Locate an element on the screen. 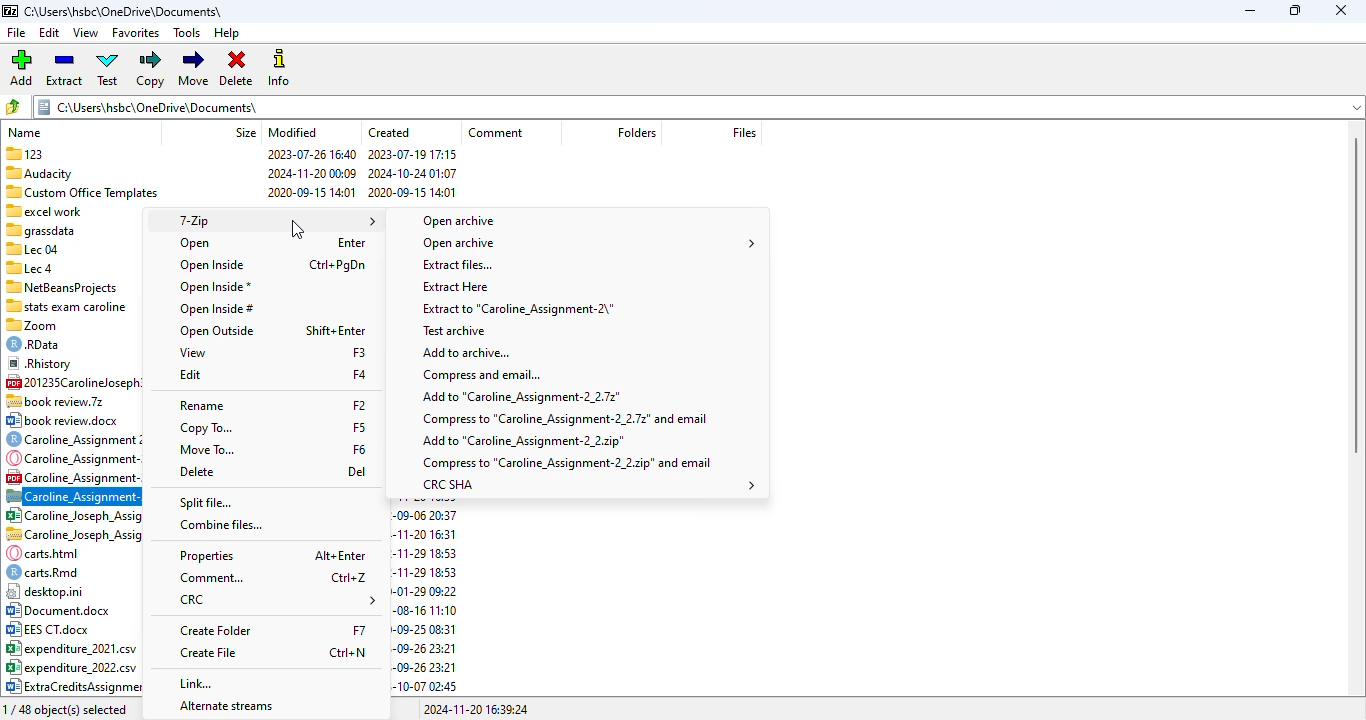 This screenshot has width=1366, height=720. info is located at coordinates (280, 68).